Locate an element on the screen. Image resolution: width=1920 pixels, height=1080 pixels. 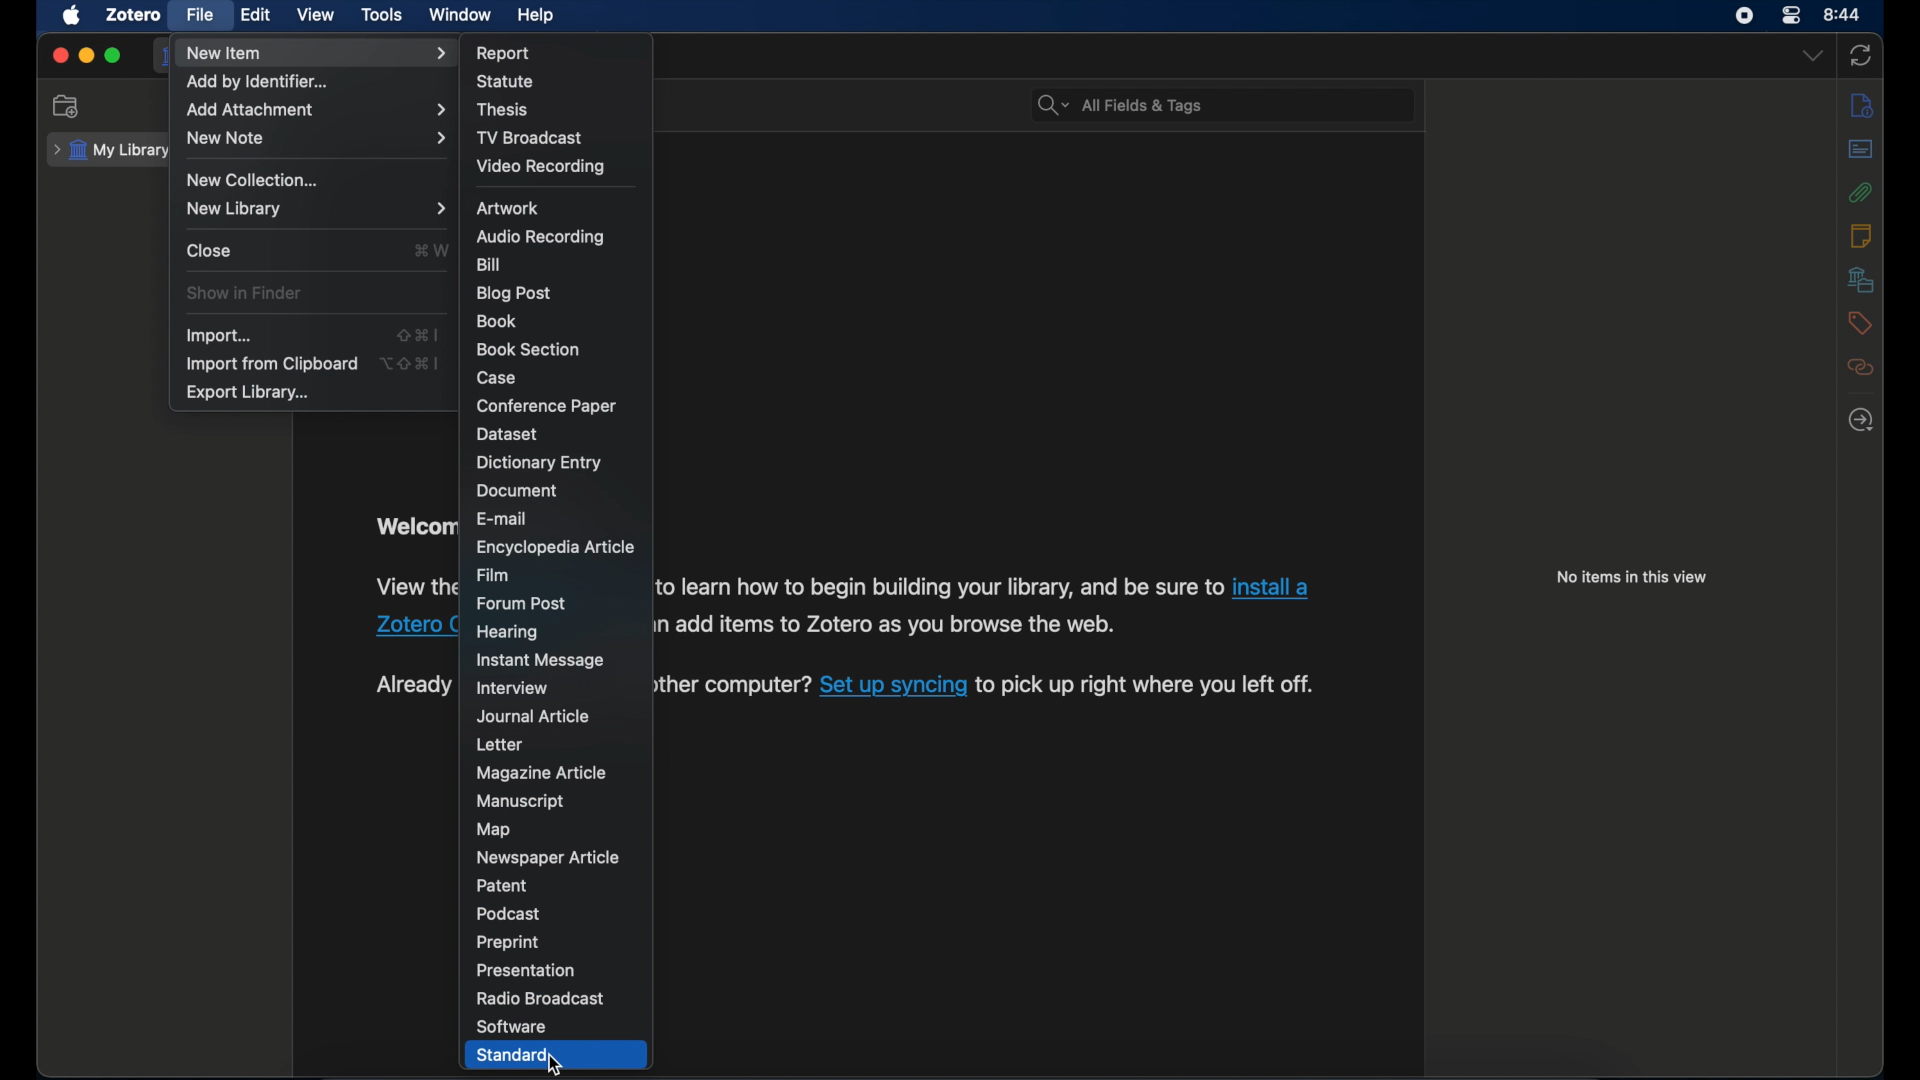
report is located at coordinates (504, 51).